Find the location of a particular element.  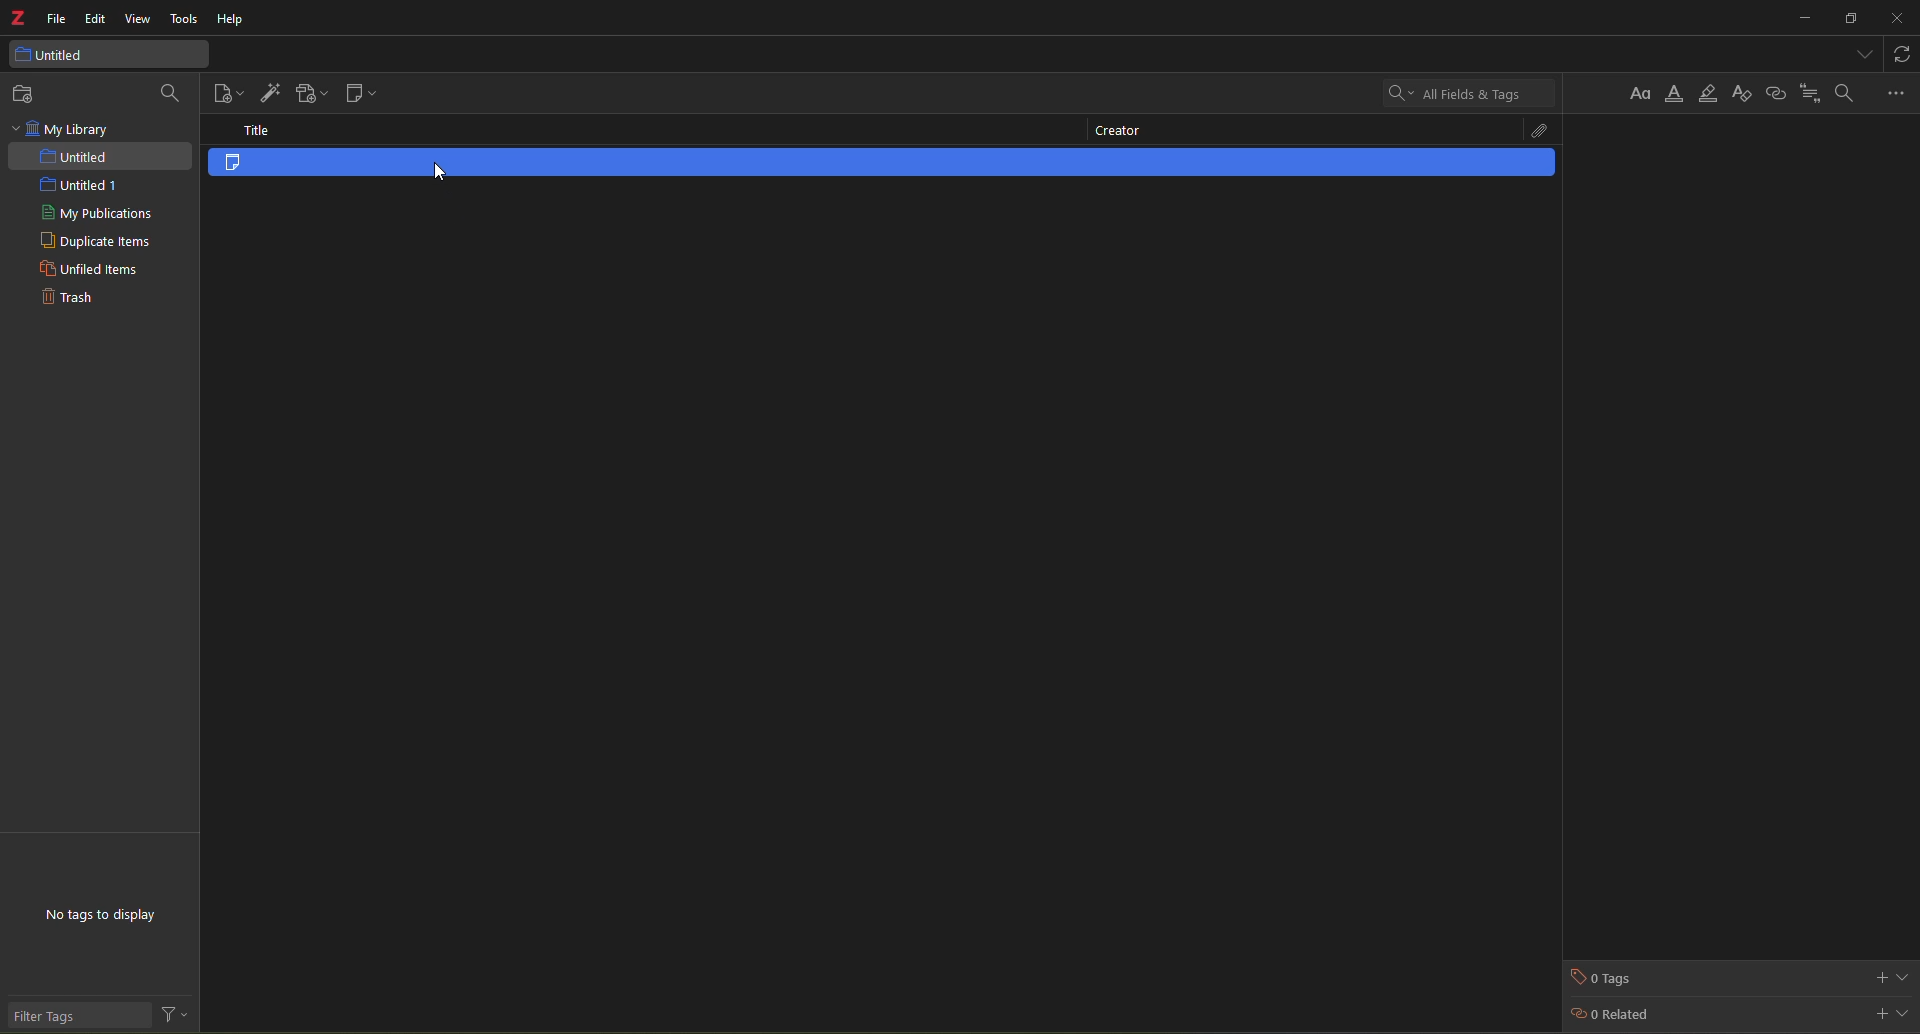

tags is located at coordinates (1607, 977).